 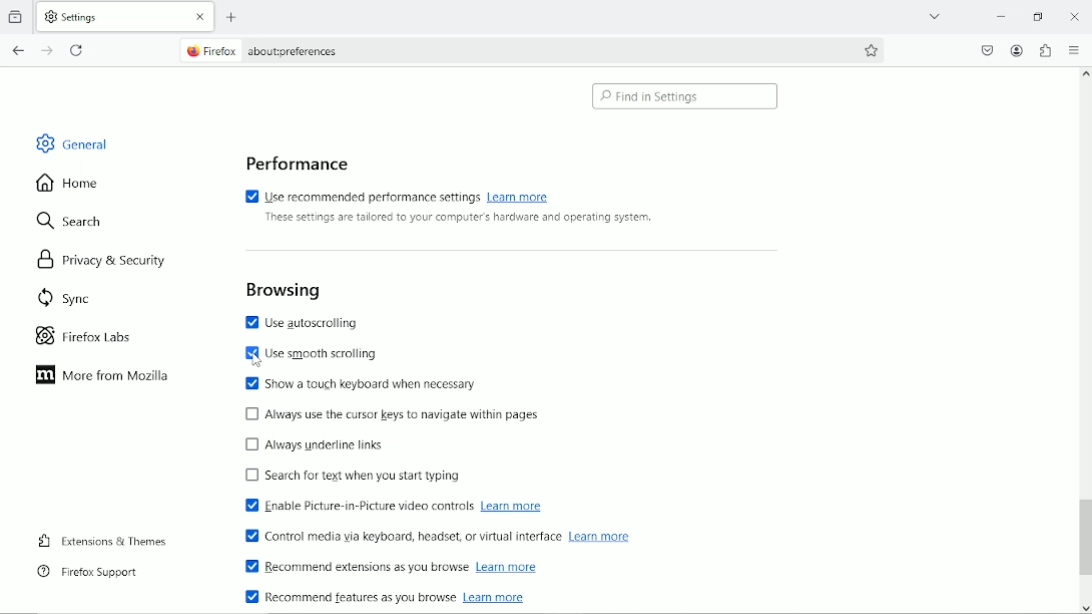 What do you see at coordinates (100, 539) in the screenshot?
I see `Extensions & Themes` at bounding box center [100, 539].